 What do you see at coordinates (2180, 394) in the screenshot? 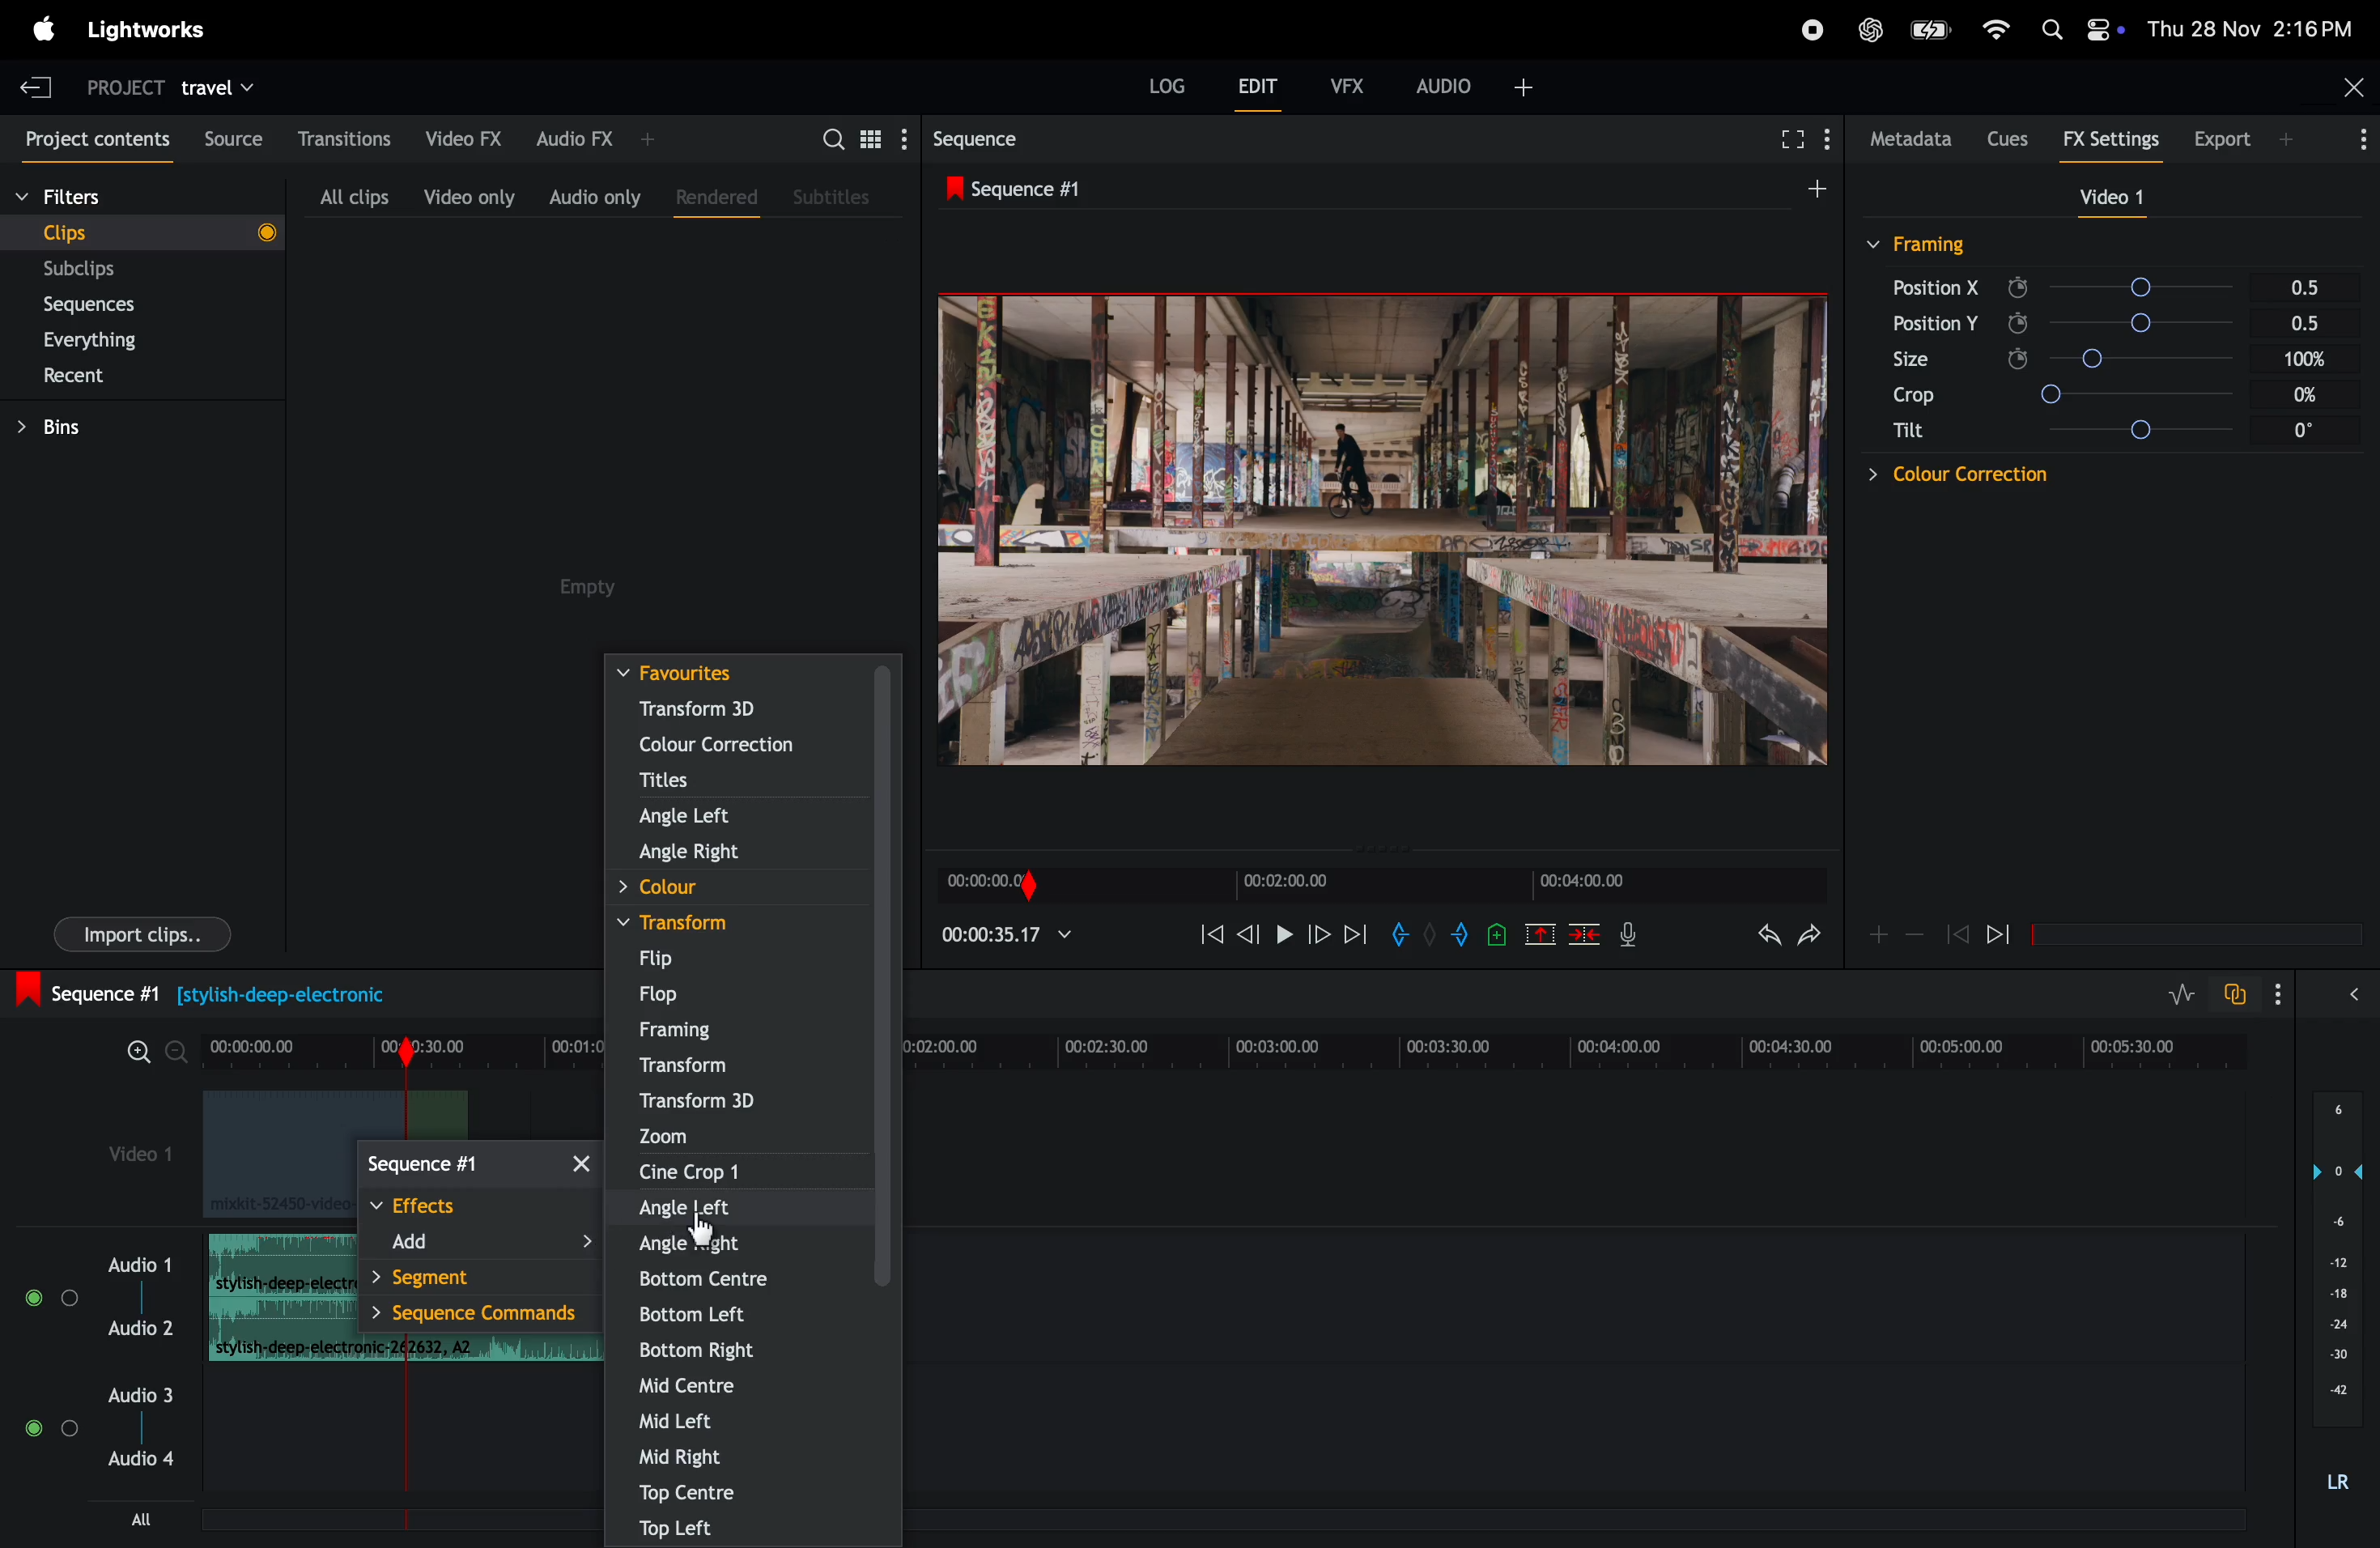
I see `angle` at bounding box center [2180, 394].